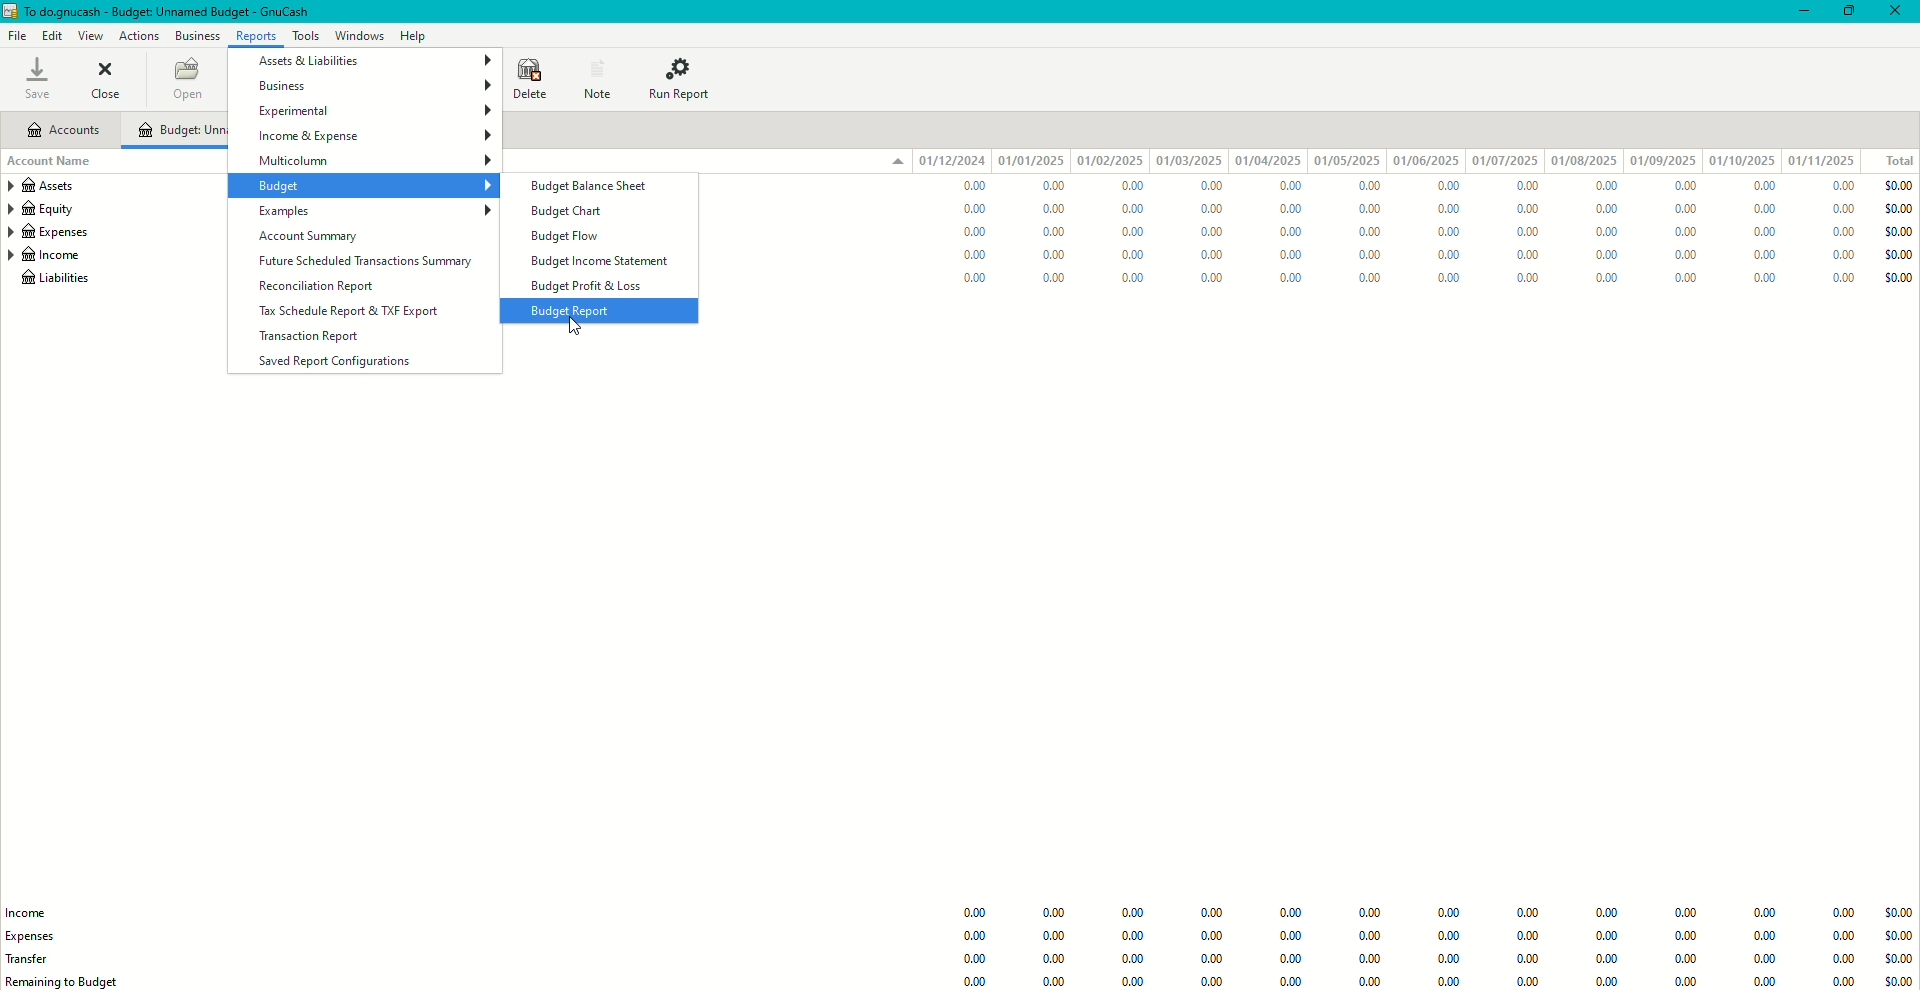 This screenshot has height=990, width=1920. I want to click on 0.00, so click(1527, 961).